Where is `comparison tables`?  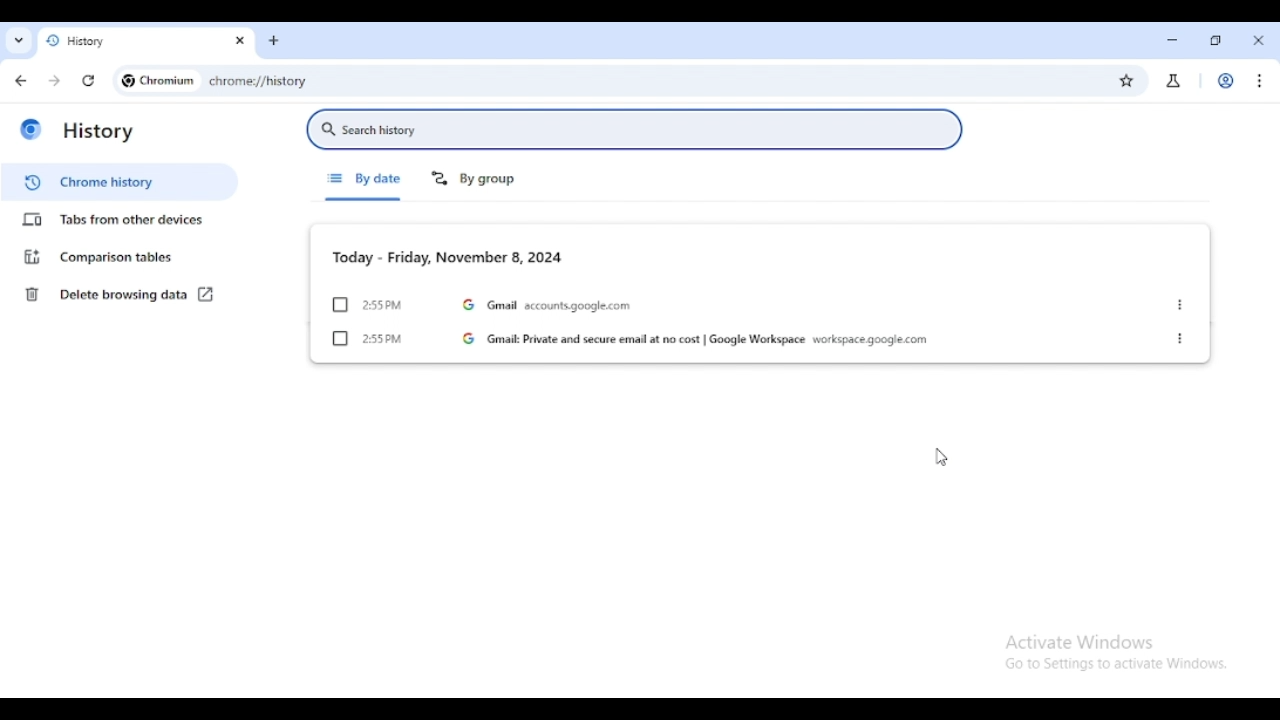
comparison tables is located at coordinates (98, 256).